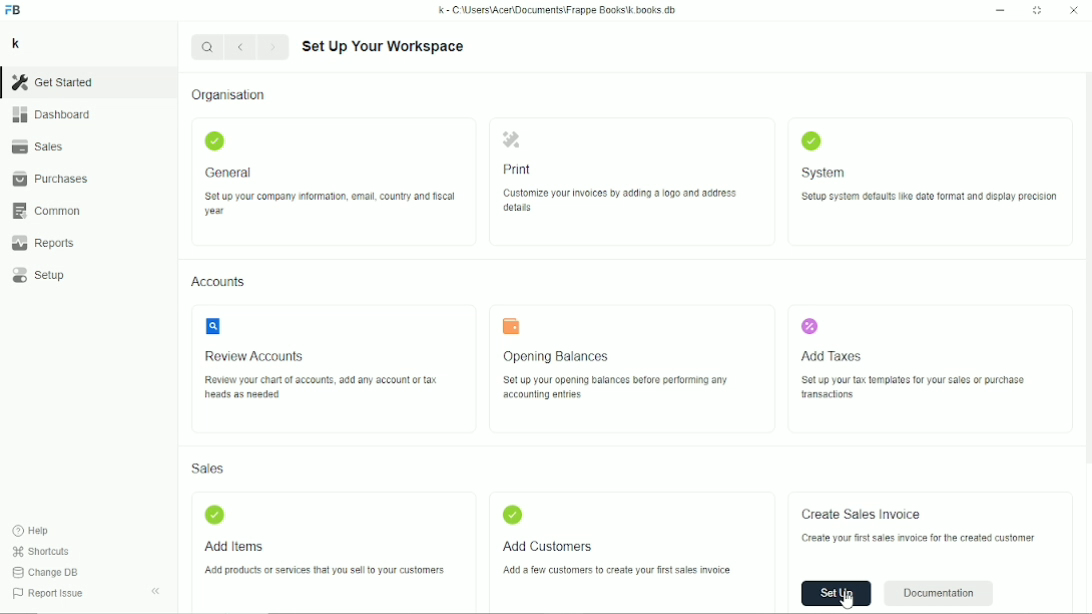 This screenshot has width=1092, height=614. Describe the element at coordinates (1000, 11) in the screenshot. I see `Minimize` at that location.